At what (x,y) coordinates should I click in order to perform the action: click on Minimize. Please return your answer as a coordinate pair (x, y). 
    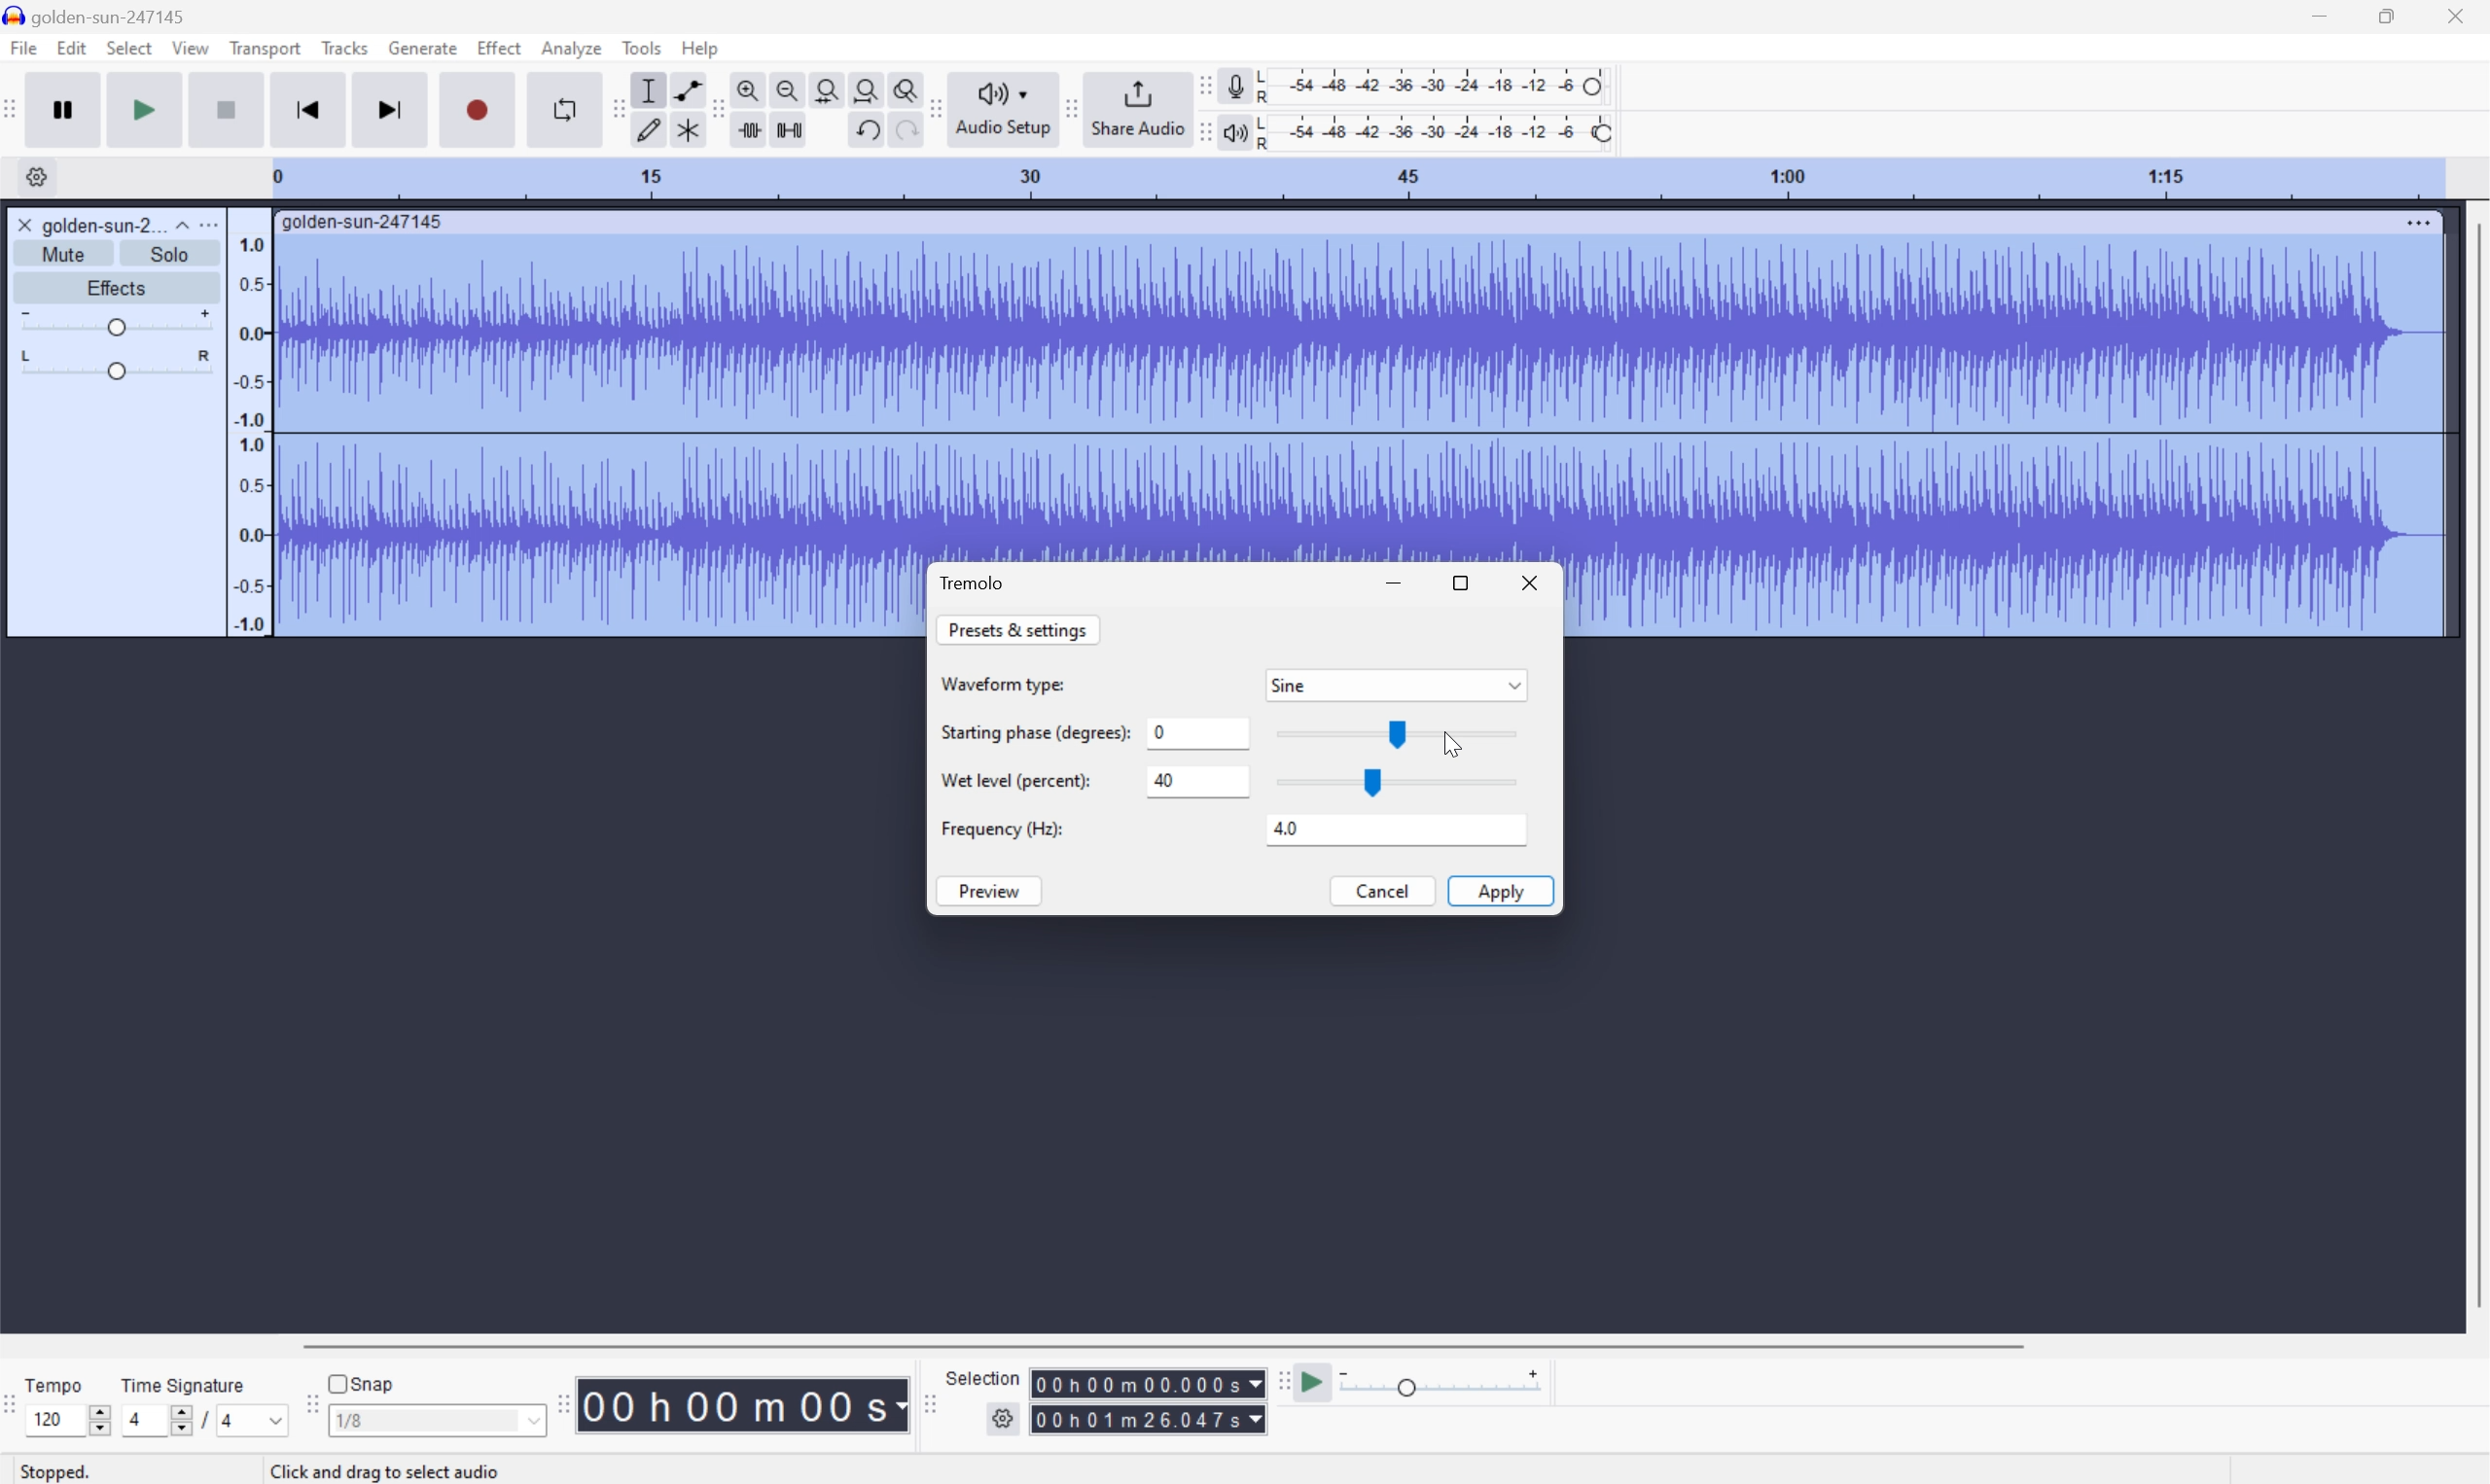
    Looking at the image, I should click on (2319, 15).